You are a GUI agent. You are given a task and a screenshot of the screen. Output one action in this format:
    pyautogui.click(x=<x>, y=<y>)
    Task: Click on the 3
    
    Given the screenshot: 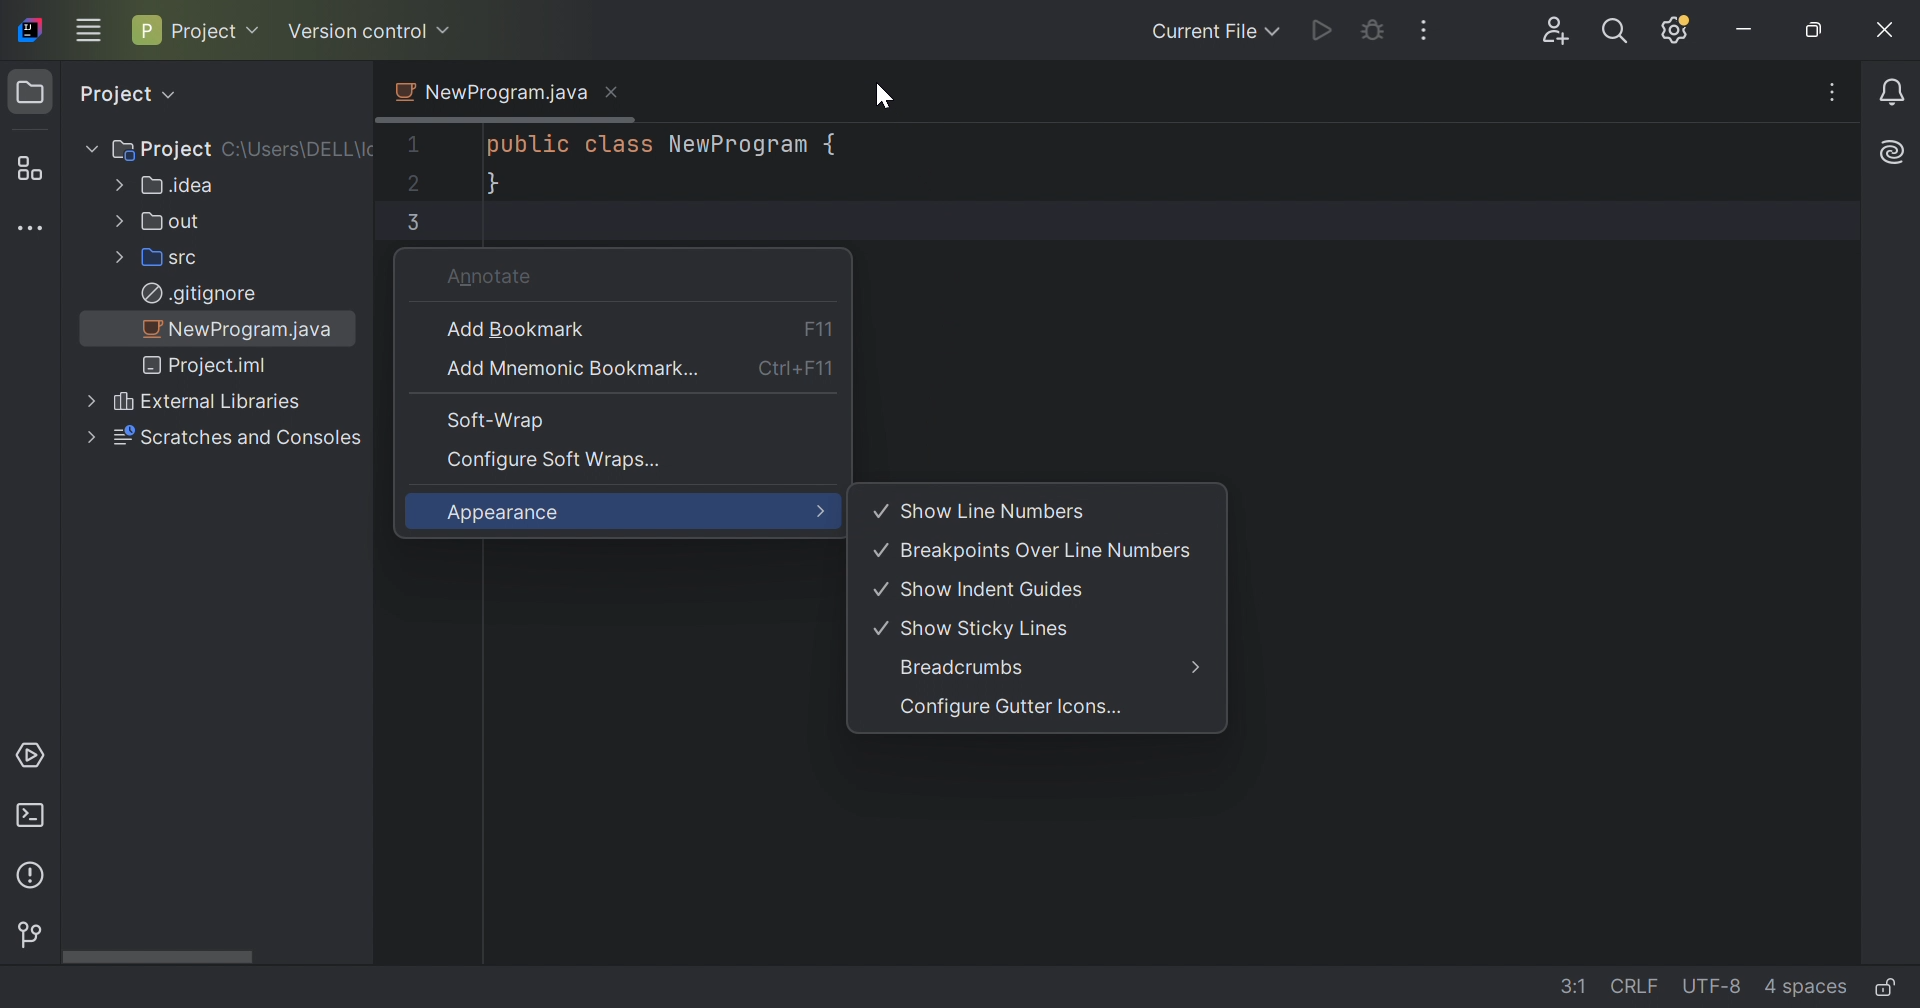 What is the action you would take?
    pyautogui.click(x=413, y=221)
    